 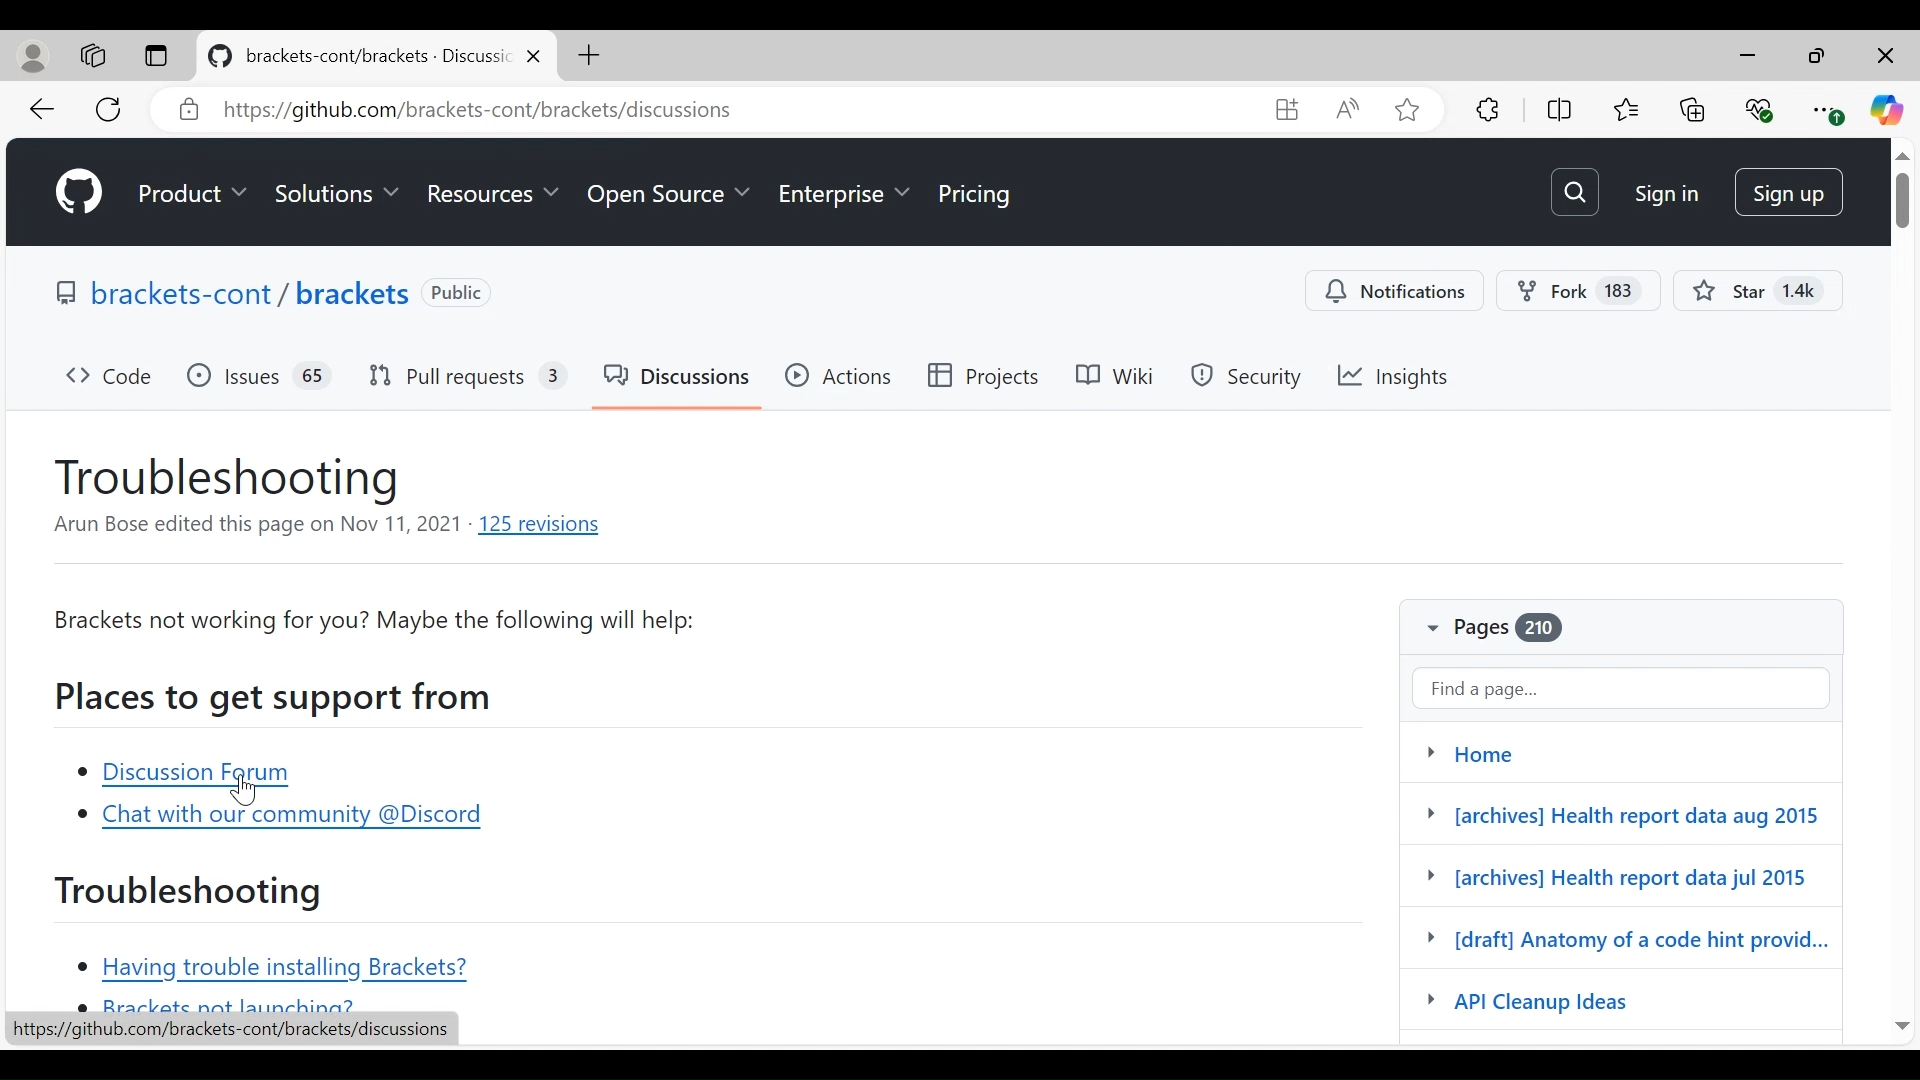 I want to click on Arun Bose edited this page on Nov 11, 2021 . 125 revisions, so click(x=328, y=528).